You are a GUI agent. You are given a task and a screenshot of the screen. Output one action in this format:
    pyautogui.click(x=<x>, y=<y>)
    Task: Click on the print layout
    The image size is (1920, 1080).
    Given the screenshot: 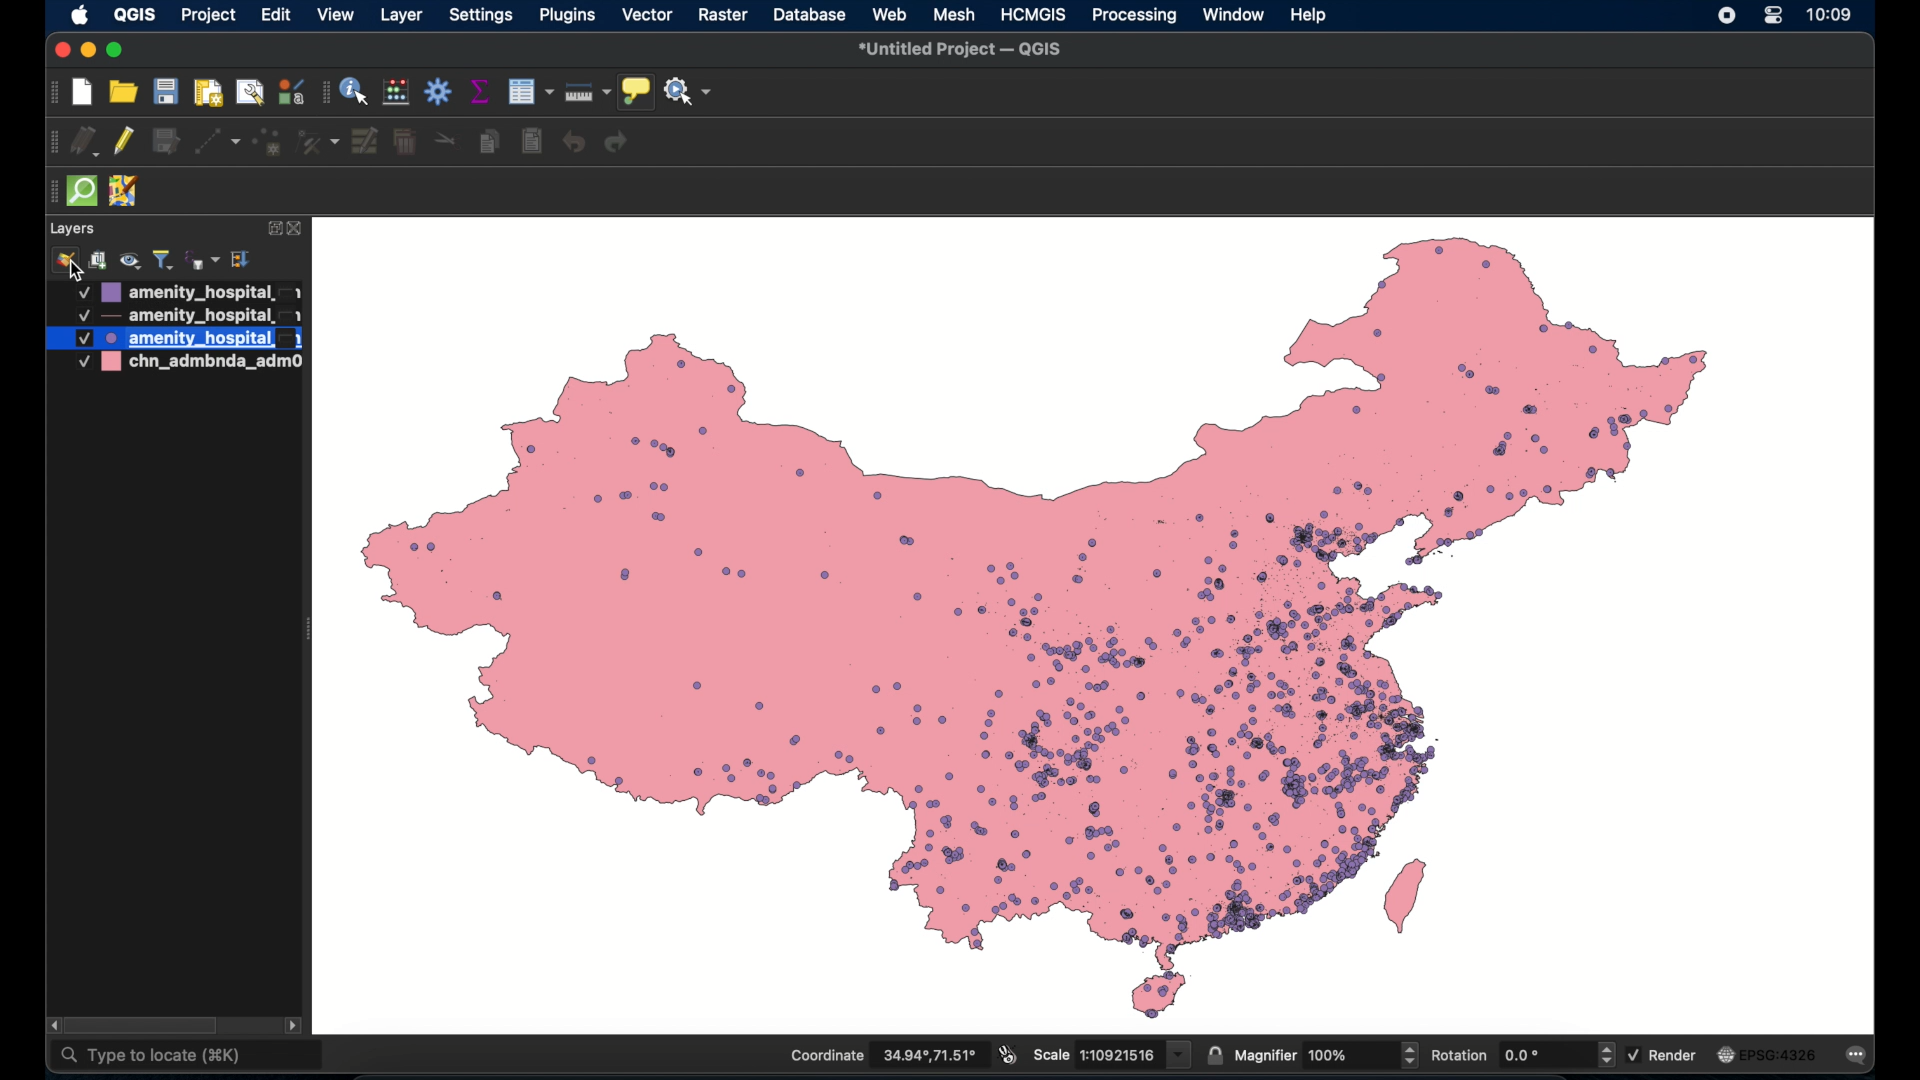 What is the action you would take?
    pyautogui.click(x=210, y=95)
    